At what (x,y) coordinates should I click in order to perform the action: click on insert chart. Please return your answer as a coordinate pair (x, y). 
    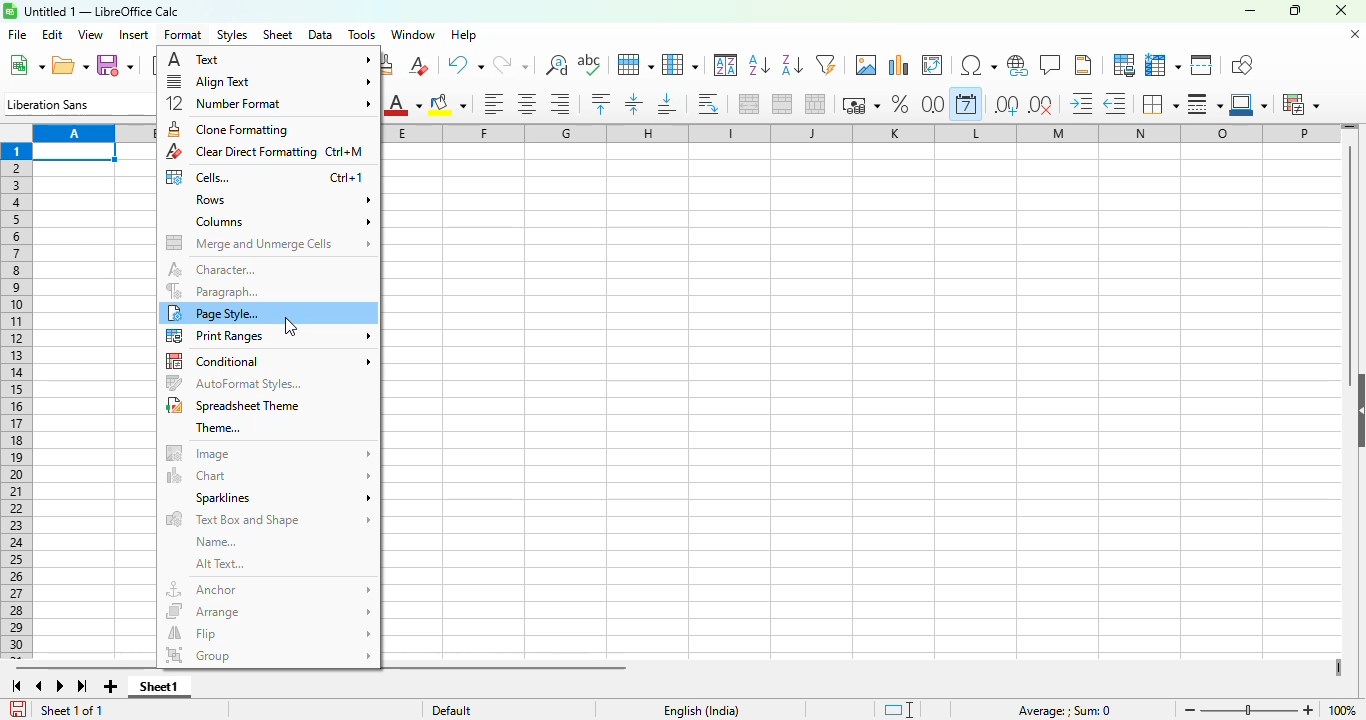
    Looking at the image, I should click on (898, 65).